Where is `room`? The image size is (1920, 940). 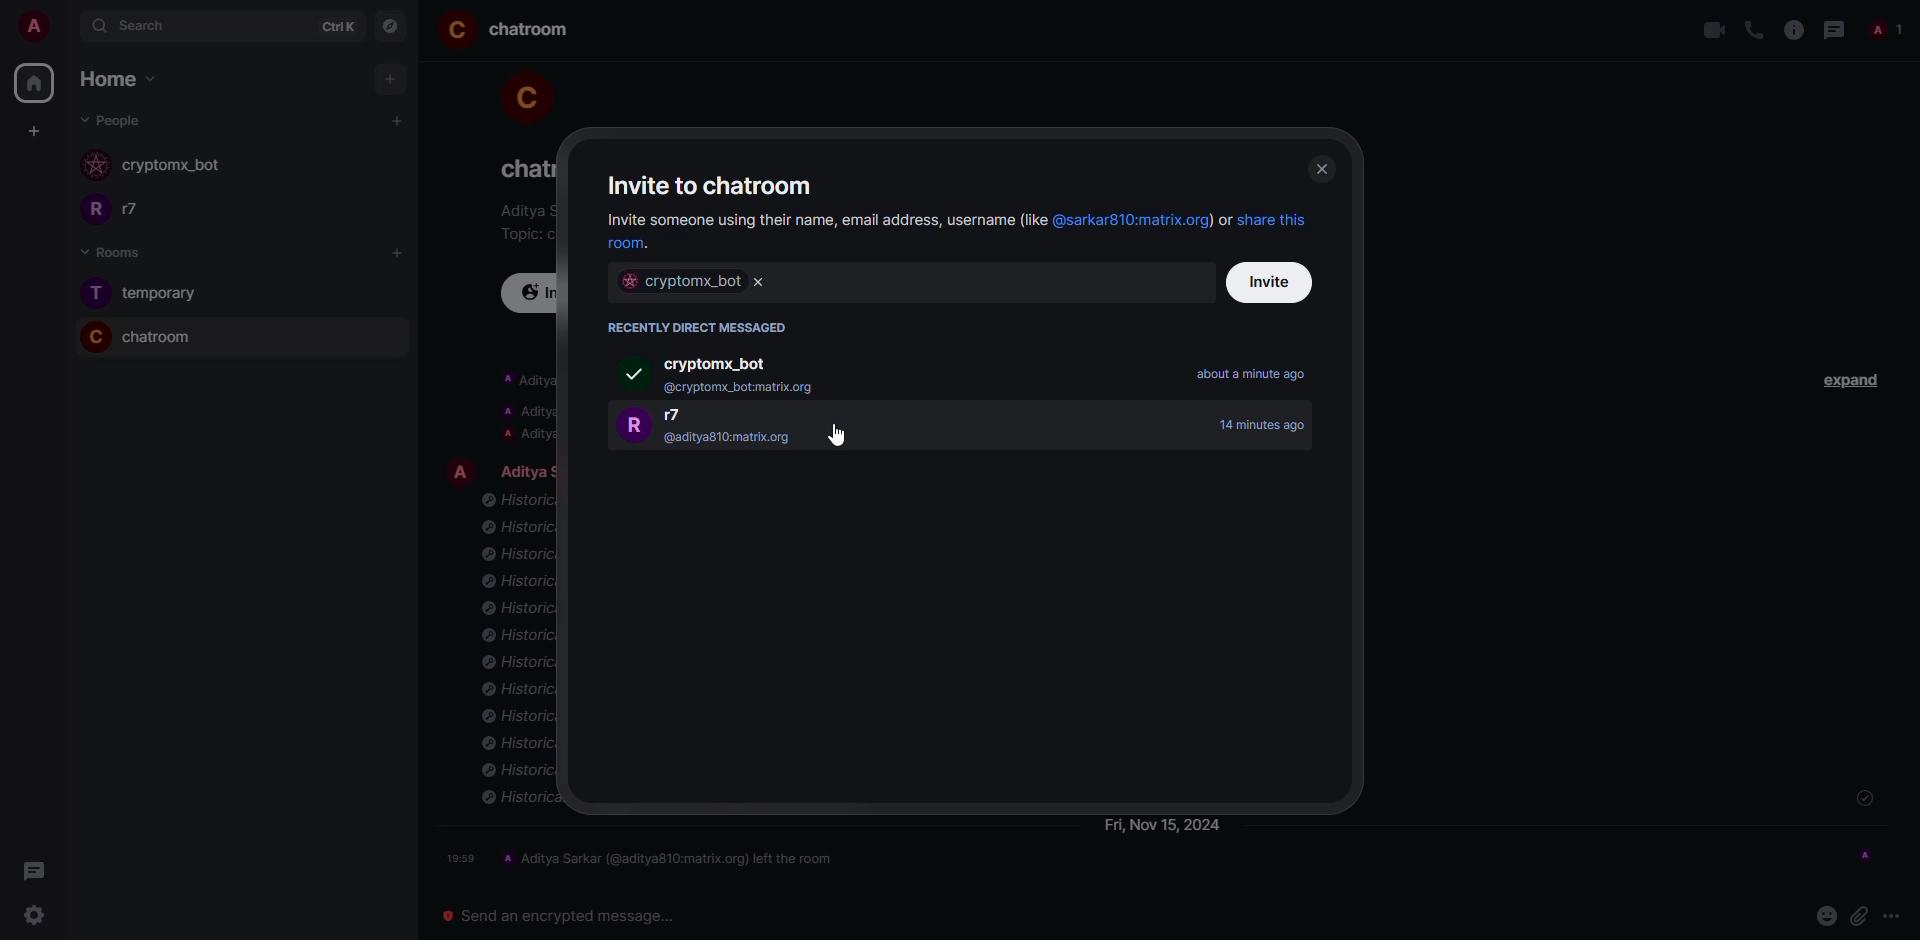 room is located at coordinates (160, 337).